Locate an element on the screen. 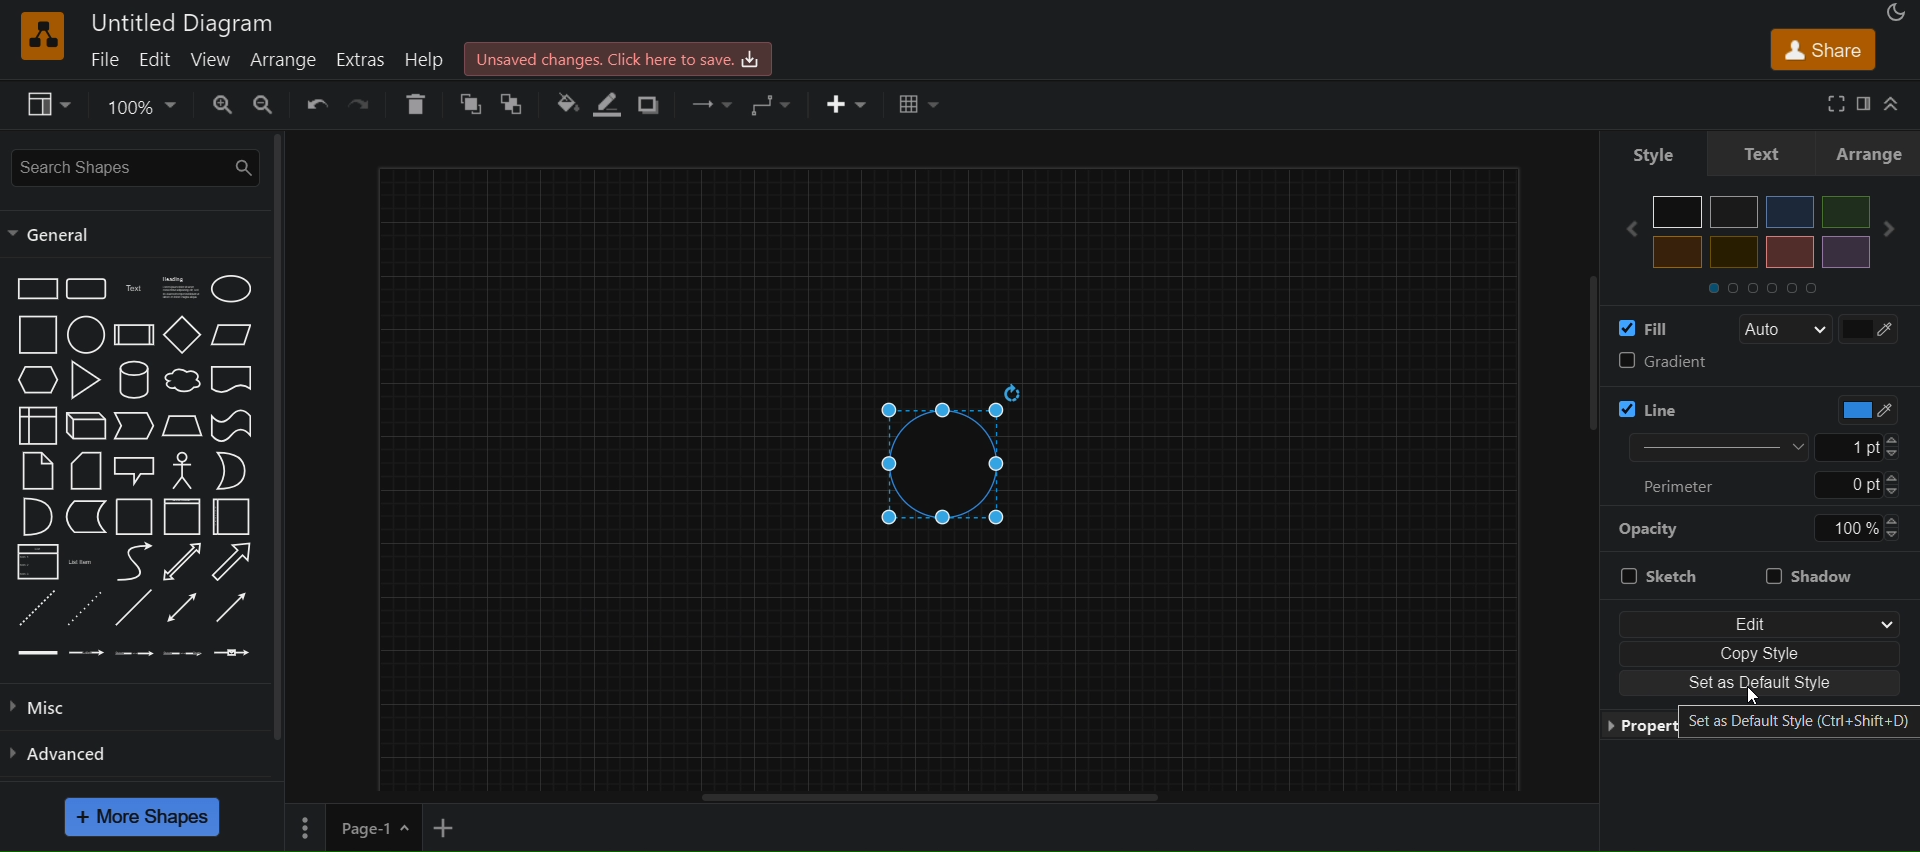 The image size is (1920, 852). connector 2 is located at coordinates (87, 652).